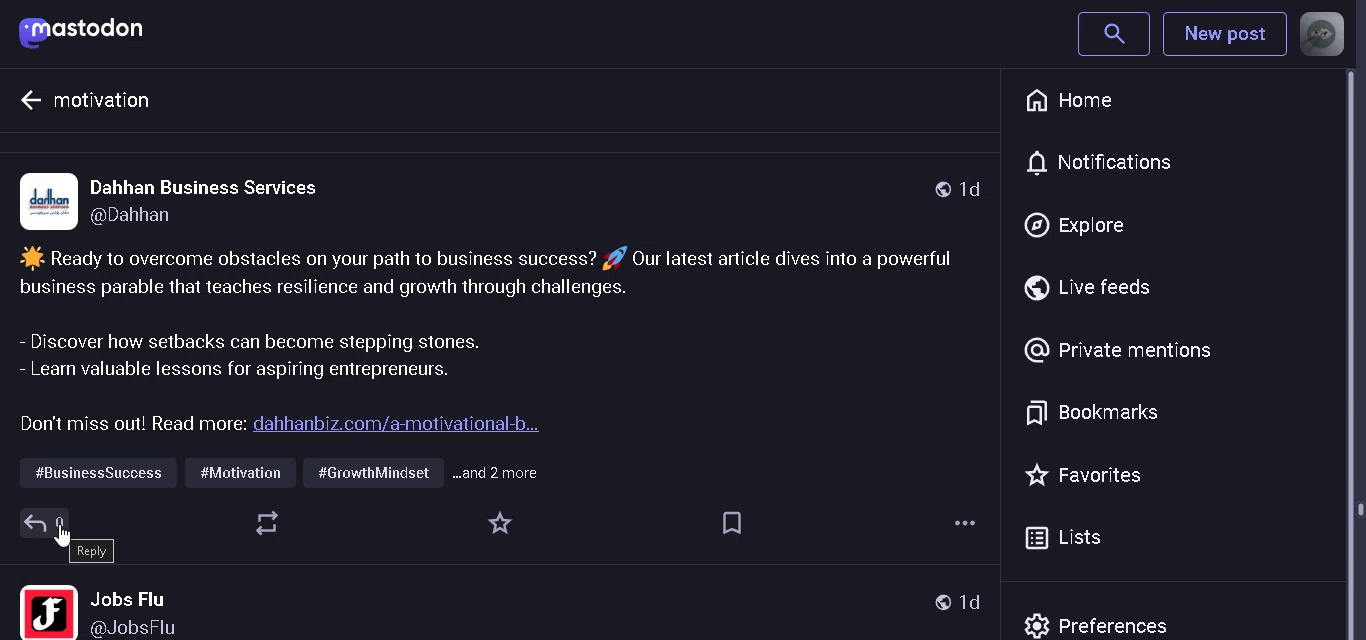 The width and height of the screenshot is (1366, 640). Describe the element at coordinates (728, 523) in the screenshot. I see `bookmarks` at that location.